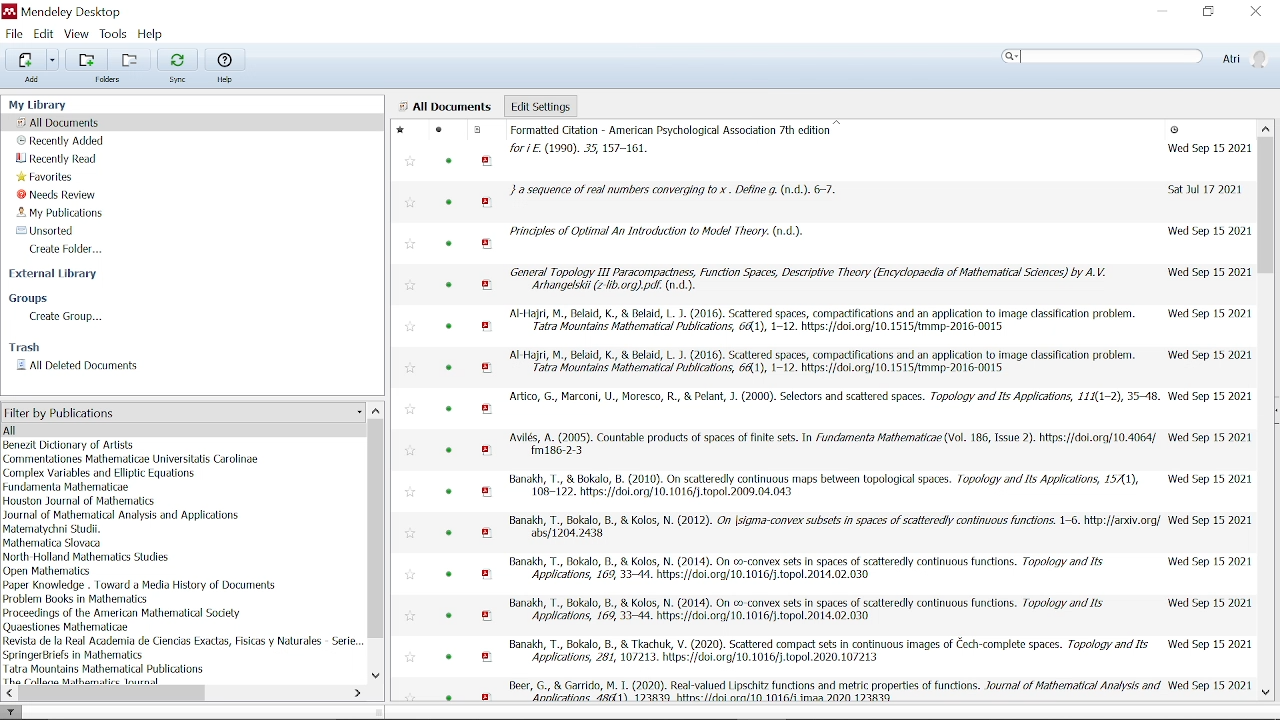 The height and width of the screenshot is (720, 1280). Describe the element at coordinates (105, 668) in the screenshot. I see `author` at that location.